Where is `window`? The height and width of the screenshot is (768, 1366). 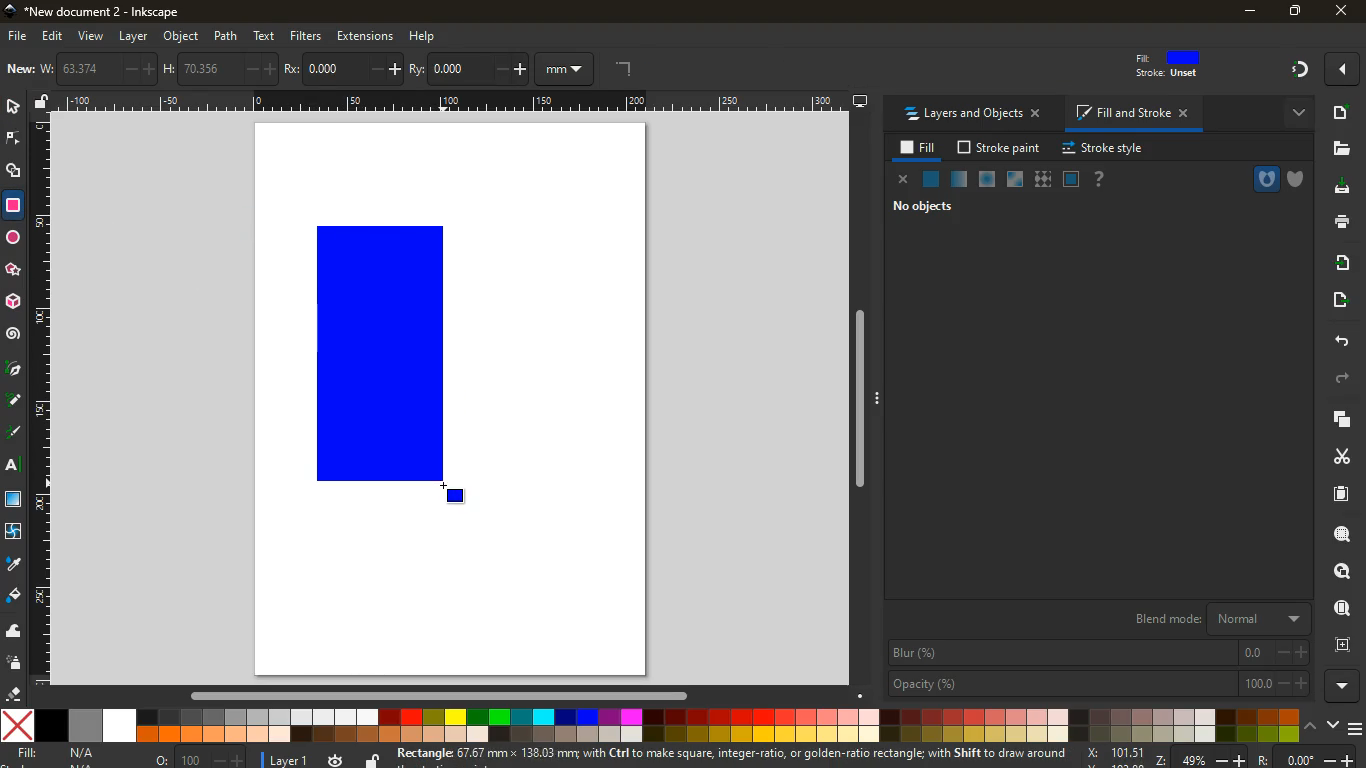 window is located at coordinates (15, 501).